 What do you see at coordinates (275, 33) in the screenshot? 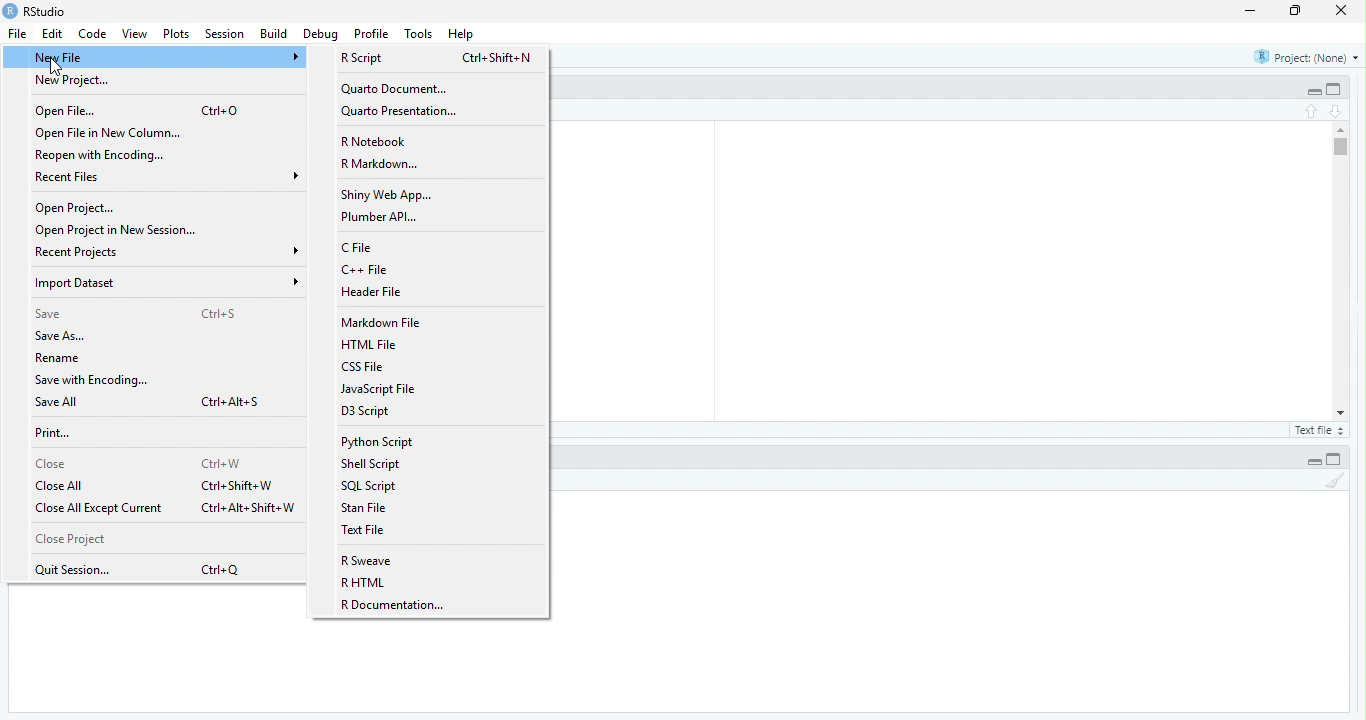
I see `Build` at bounding box center [275, 33].